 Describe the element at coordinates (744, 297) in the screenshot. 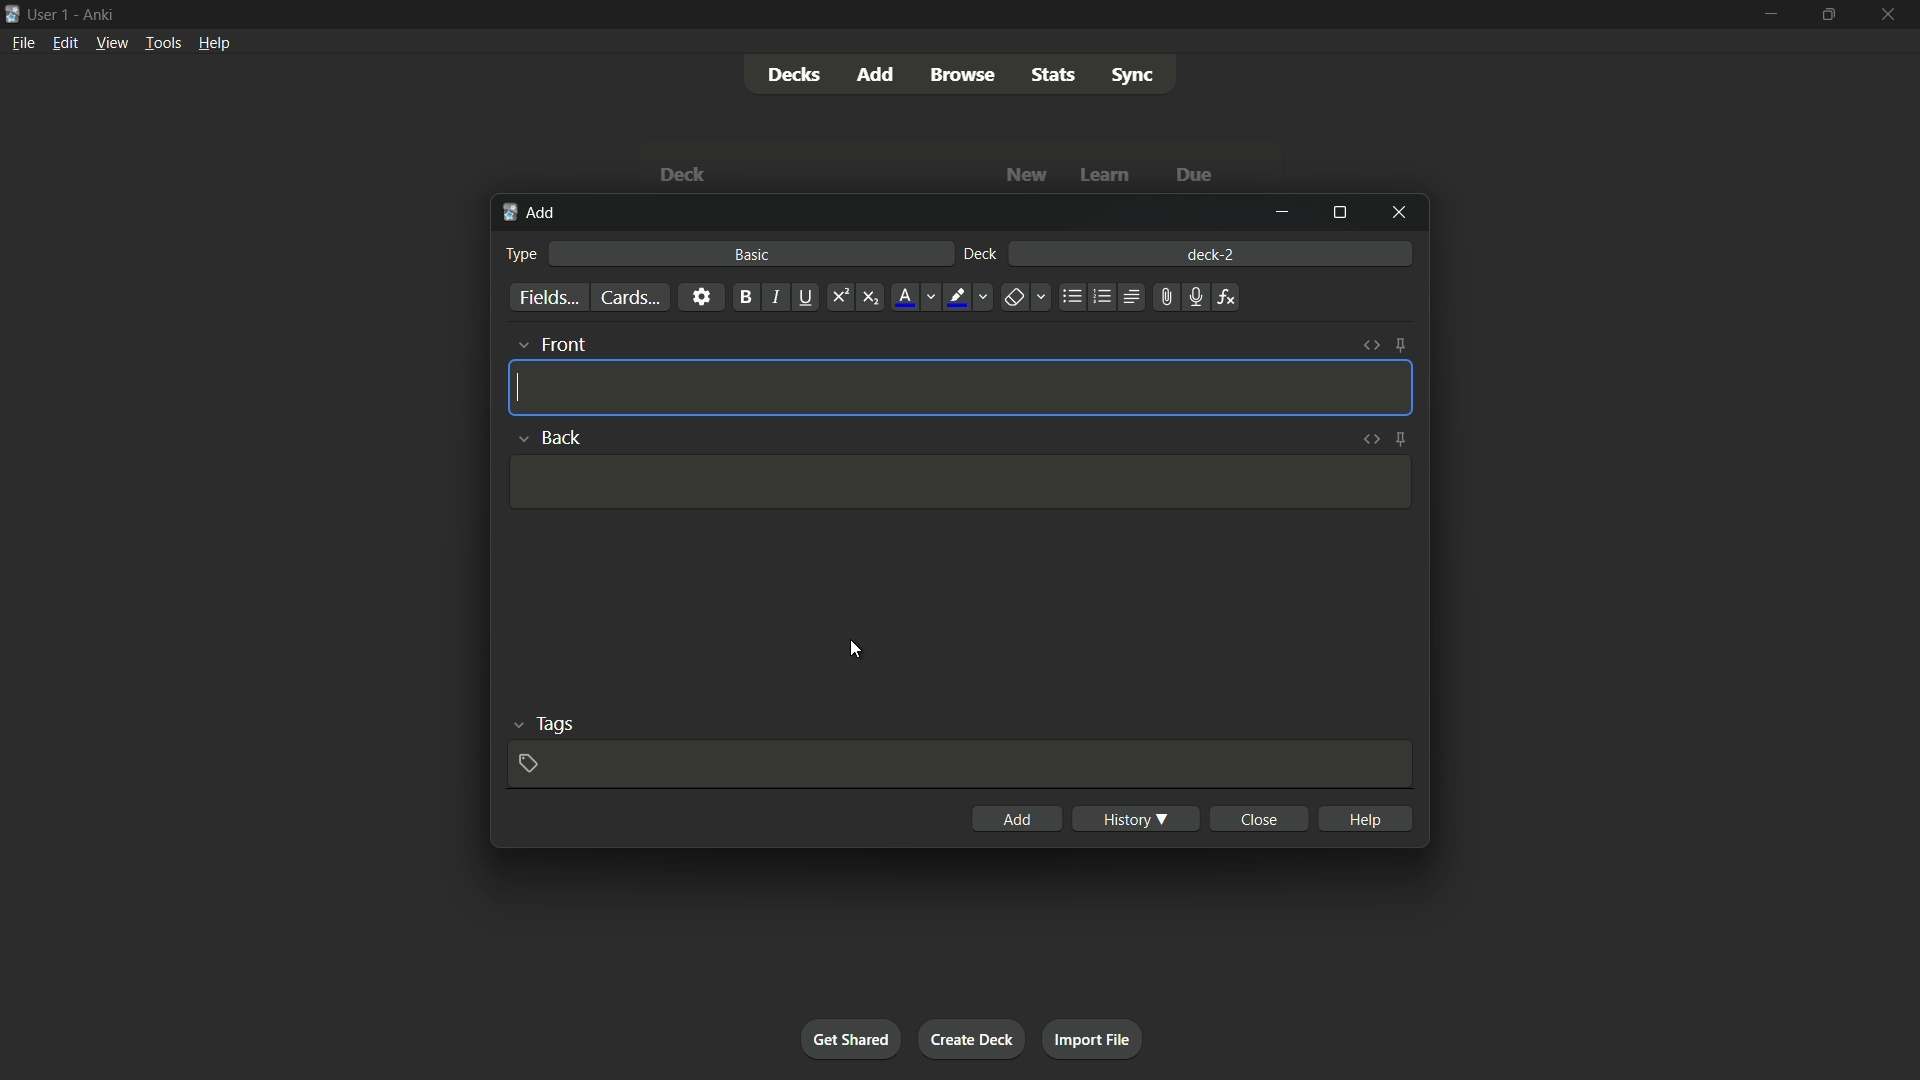

I see `bold` at that location.